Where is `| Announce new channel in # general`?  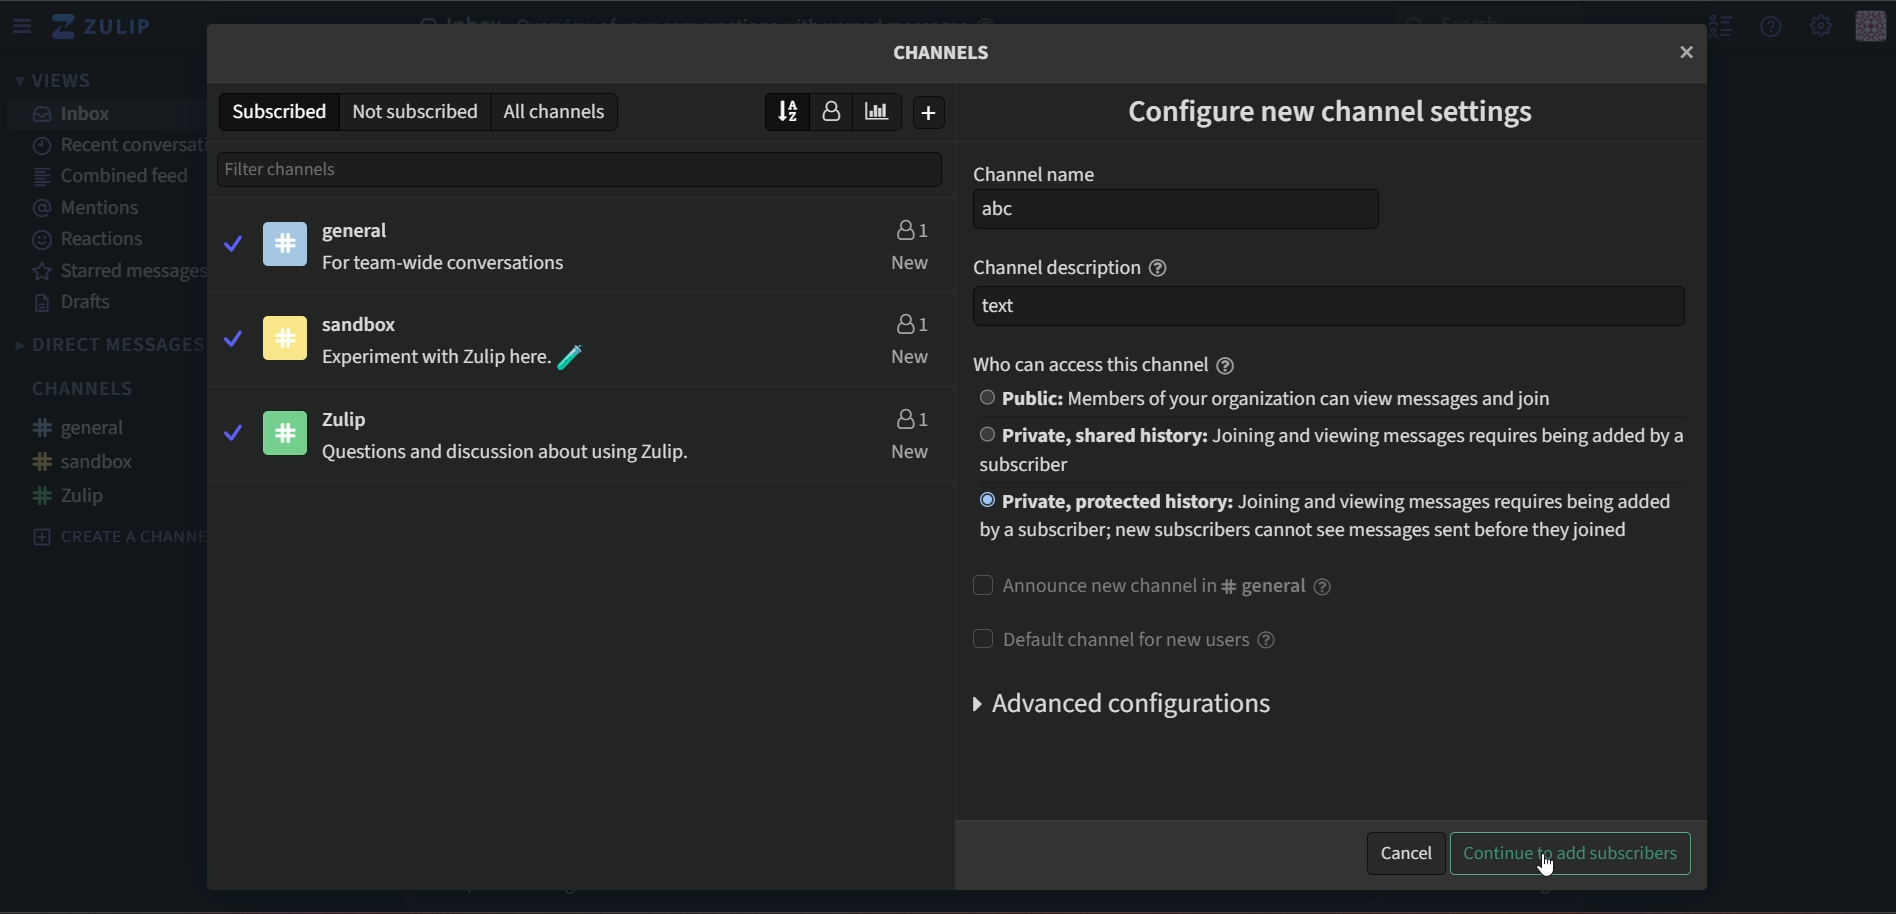
| Announce new channel in # general is located at coordinates (1152, 584).